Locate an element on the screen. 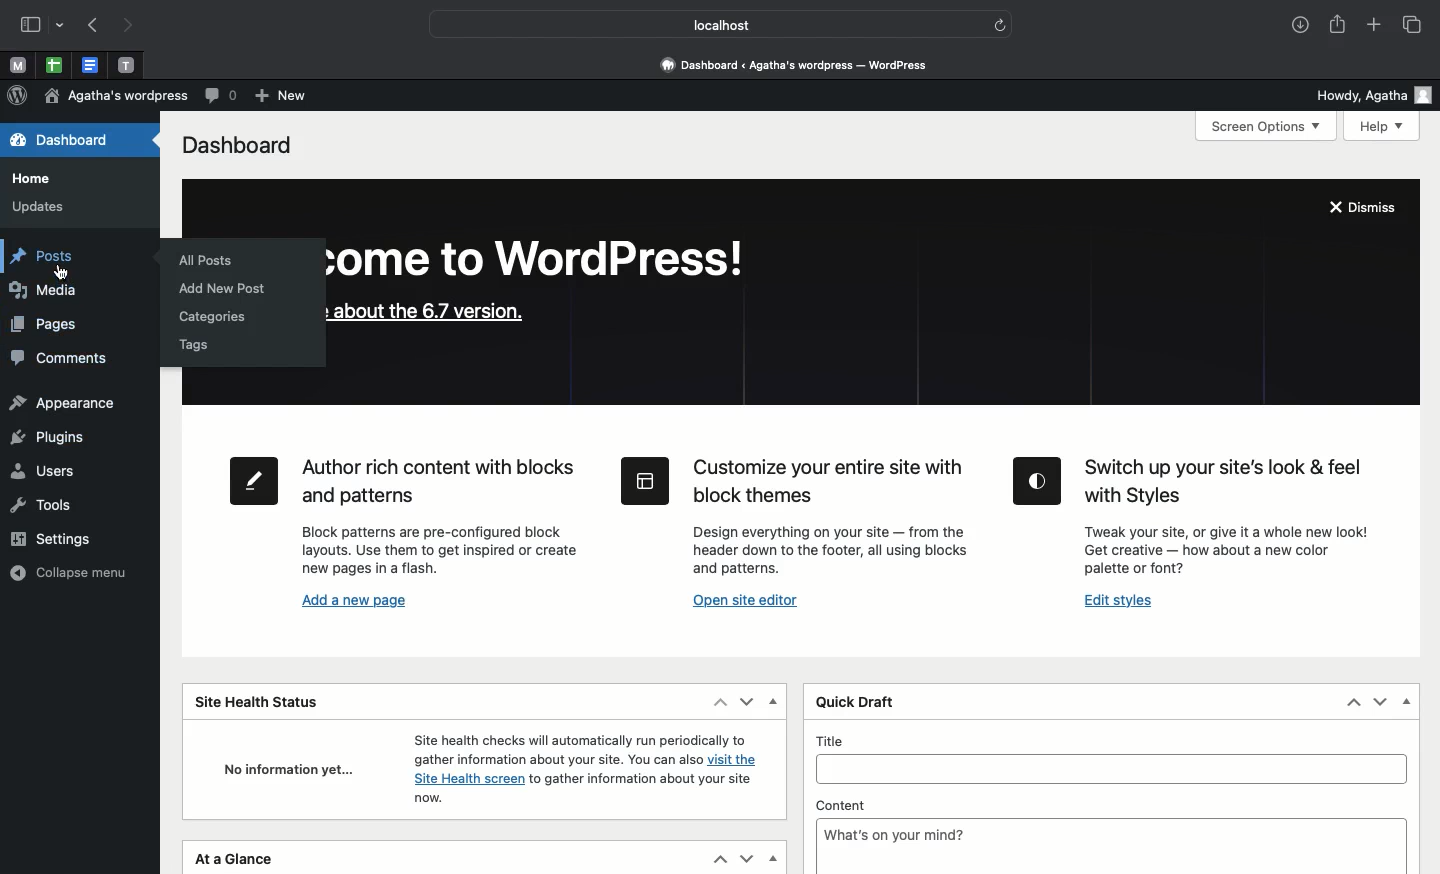  Title is located at coordinates (1111, 768).